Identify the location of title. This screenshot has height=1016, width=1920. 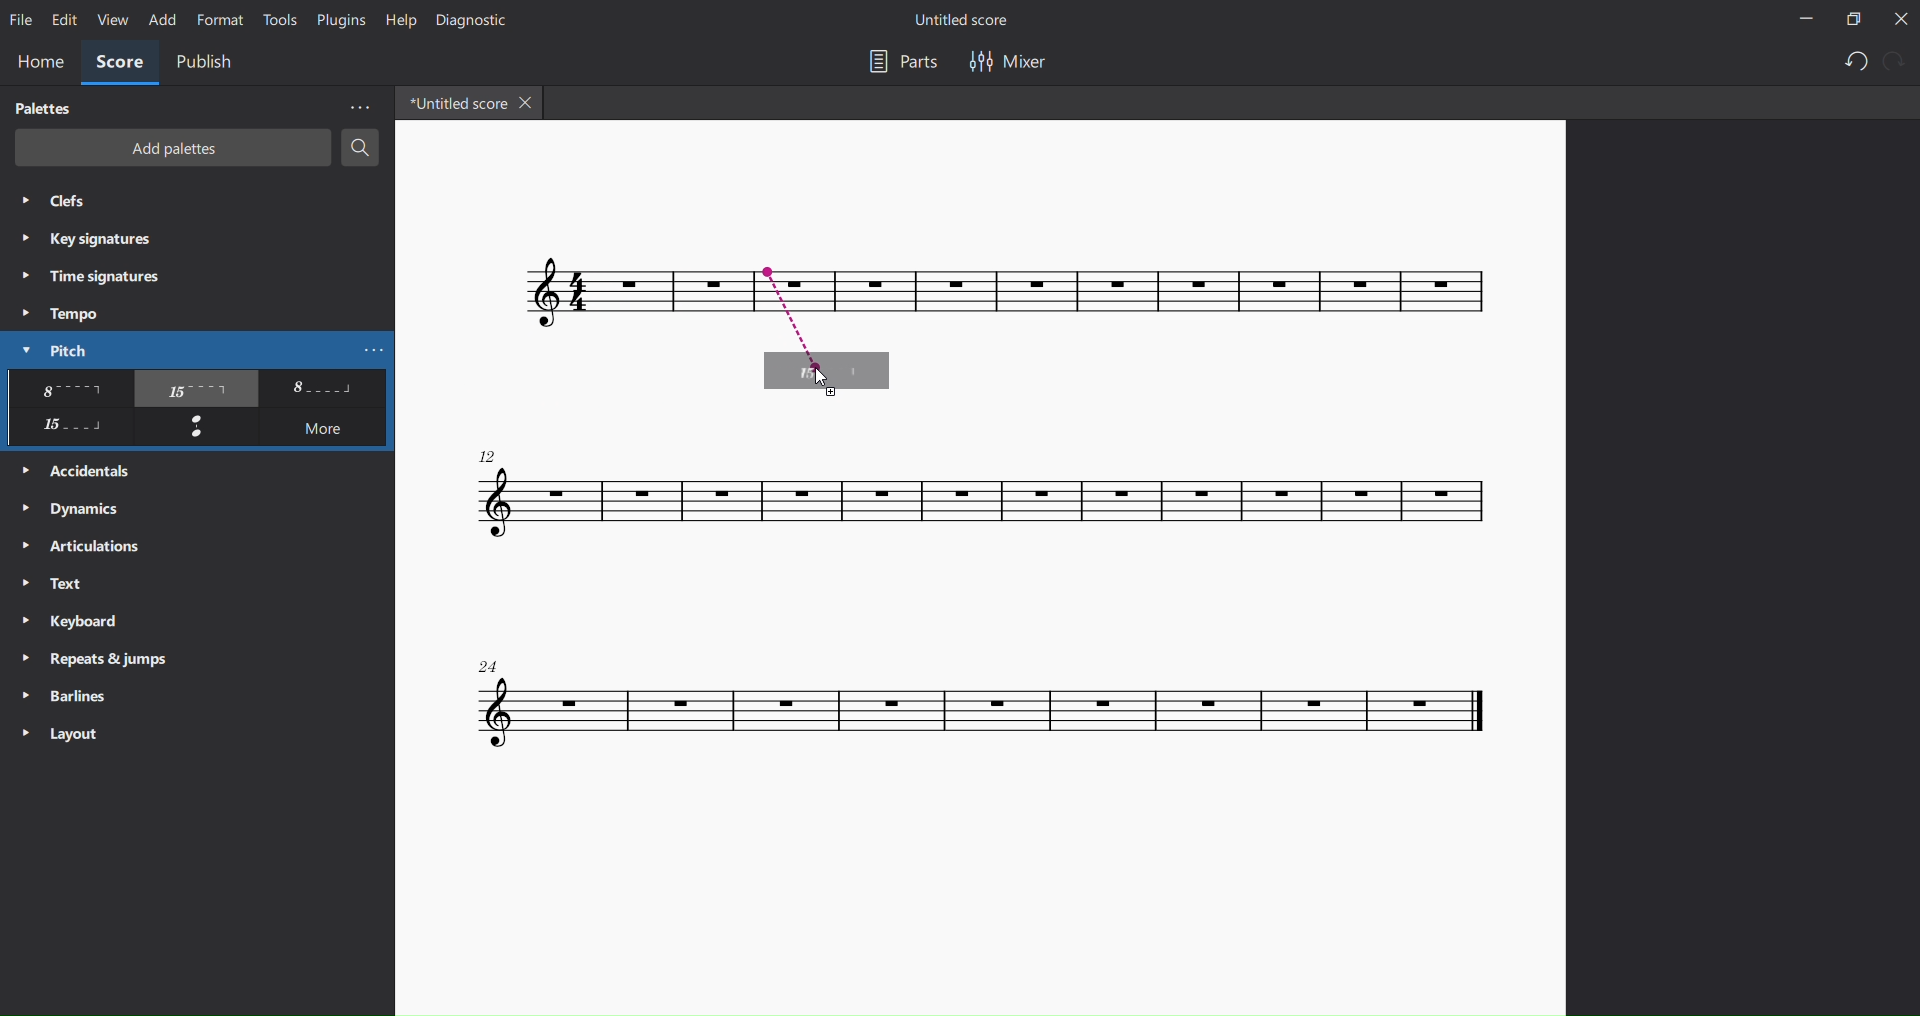
(968, 22).